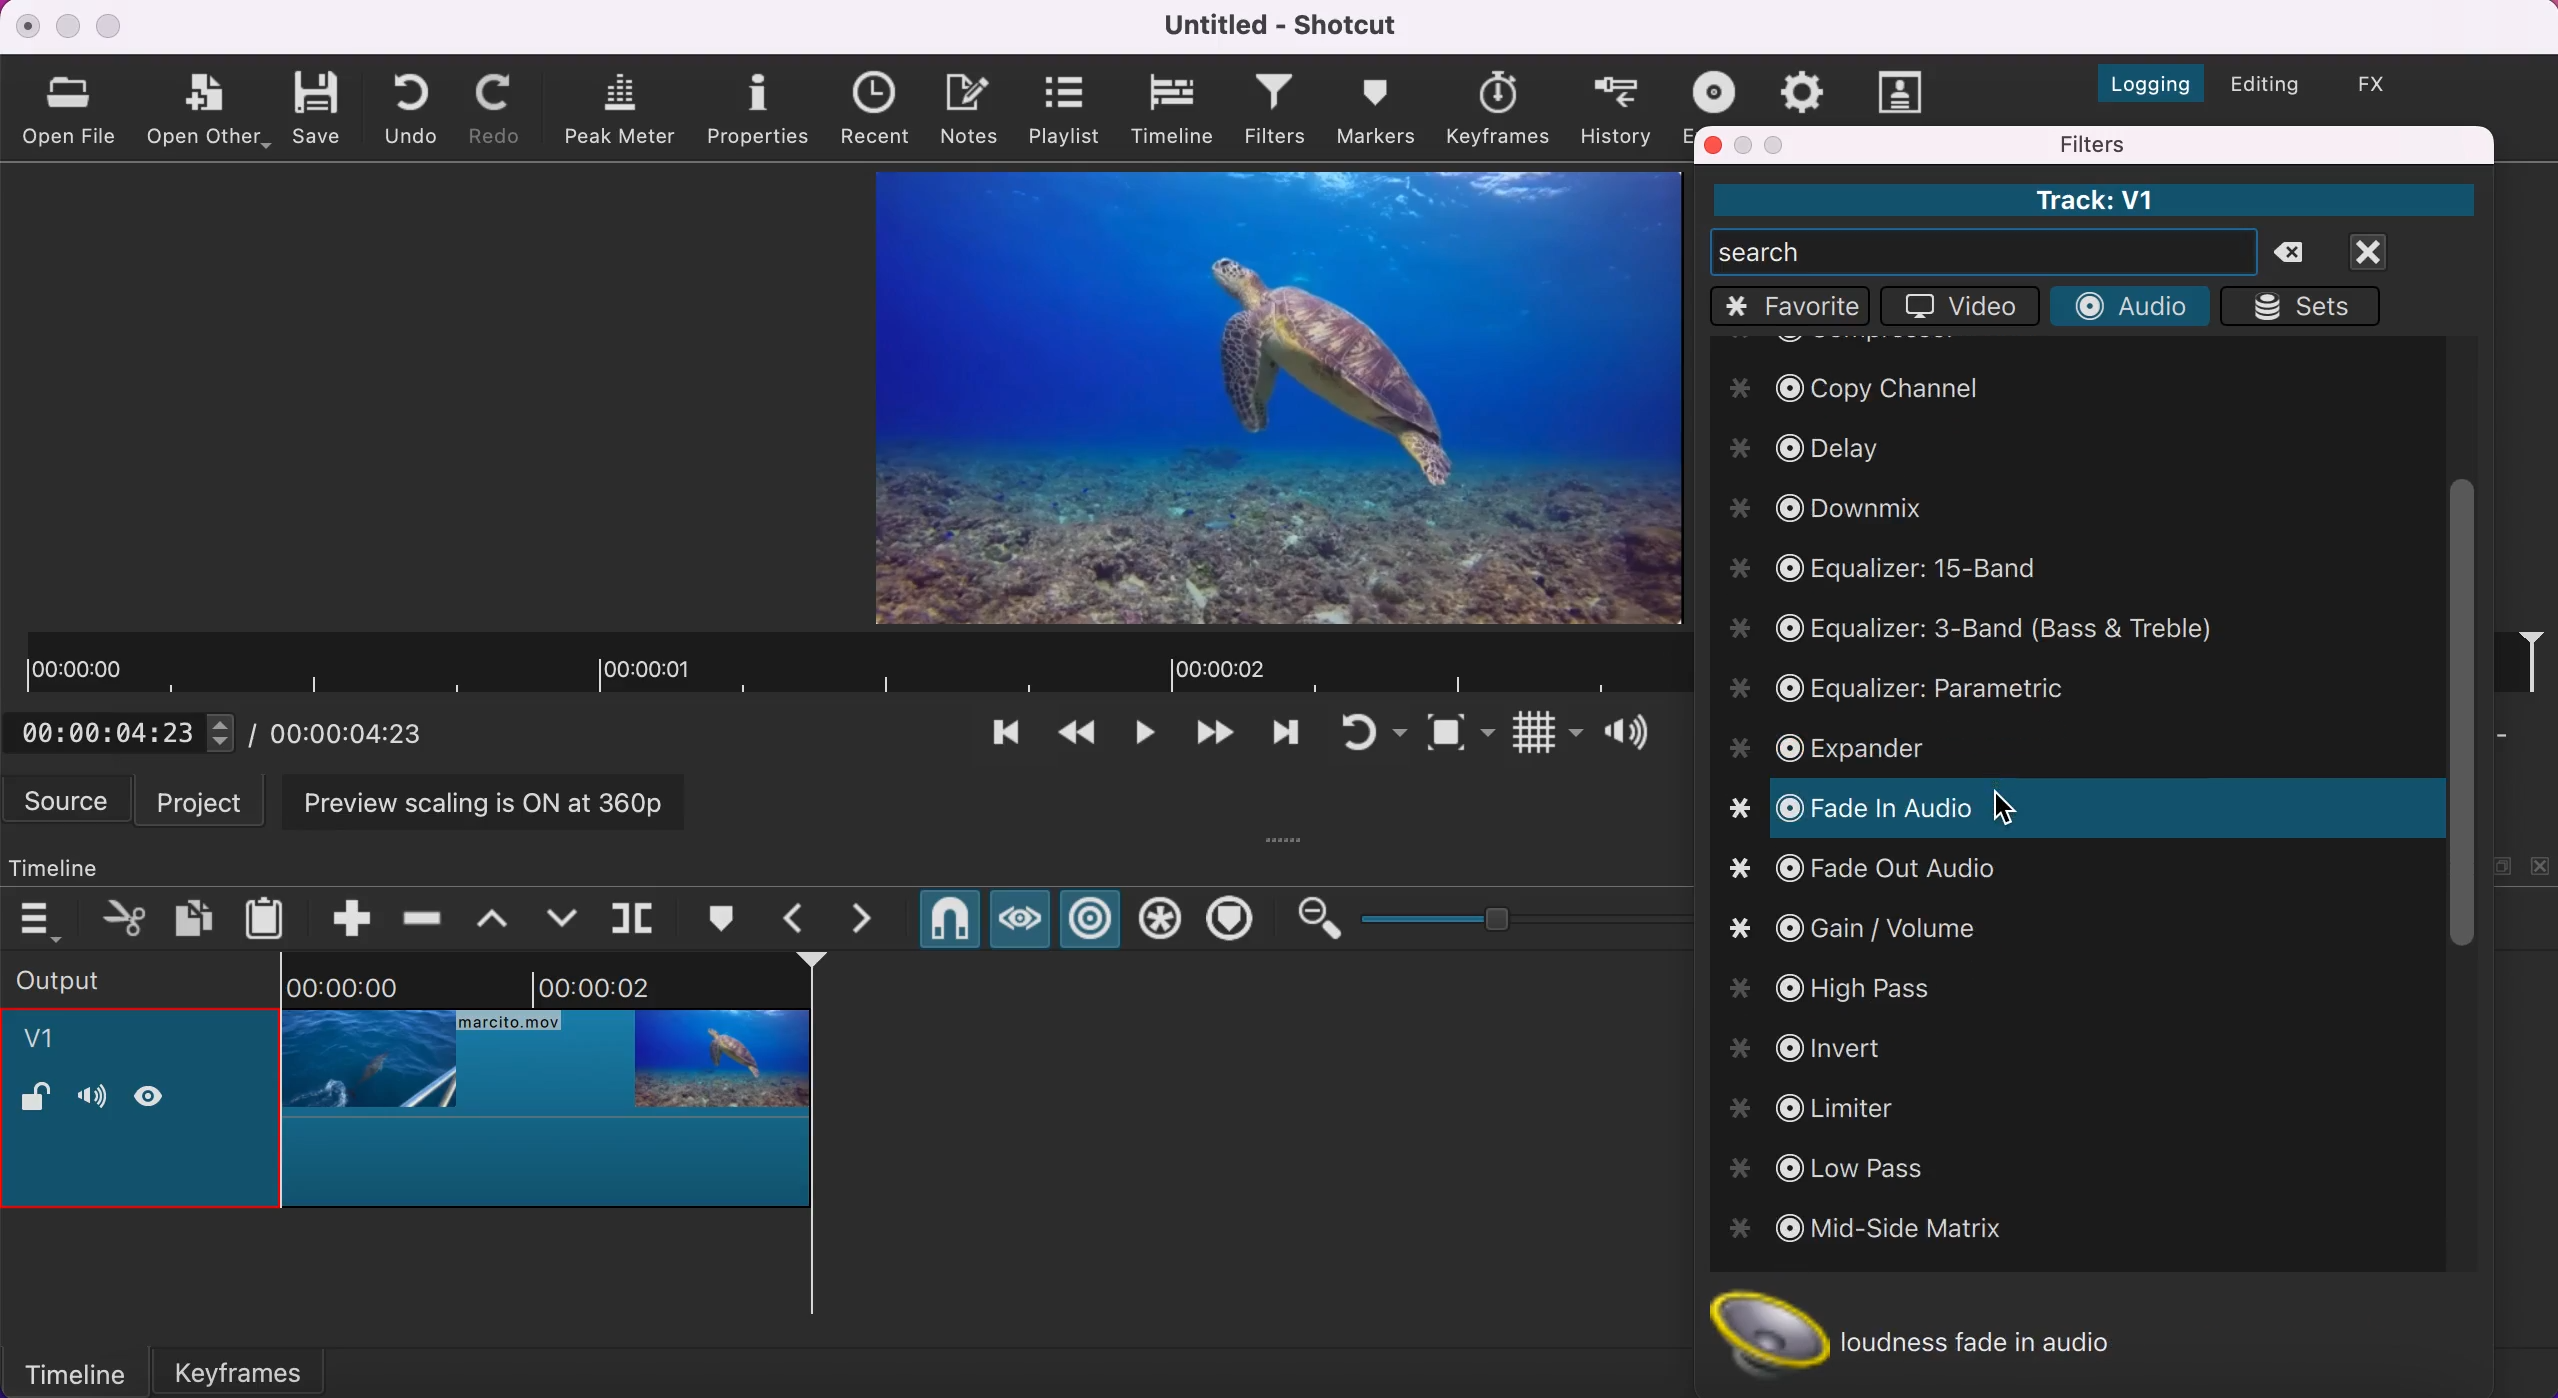 This screenshot has height=1398, width=2558. What do you see at coordinates (1954, 693) in the screenshot?
I see `equalizer: parametric` at bounding box center [1954, 693].